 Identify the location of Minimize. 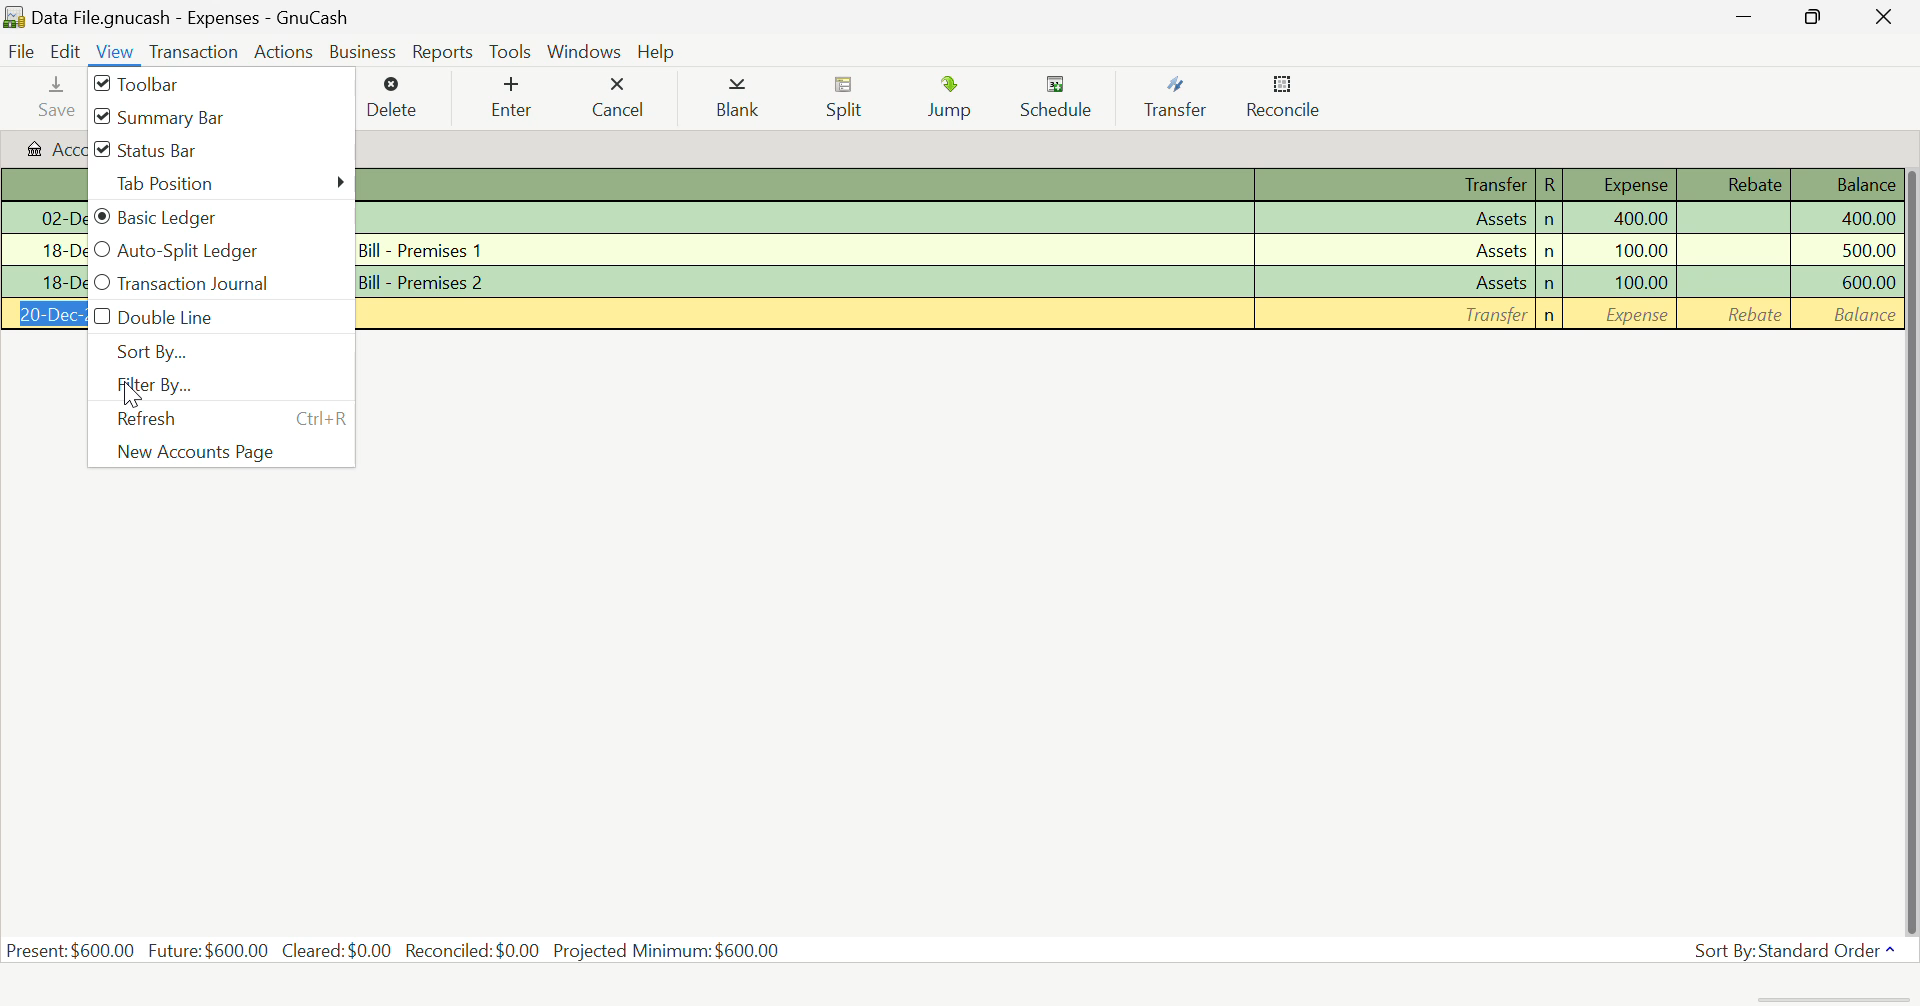
(1817, 19).